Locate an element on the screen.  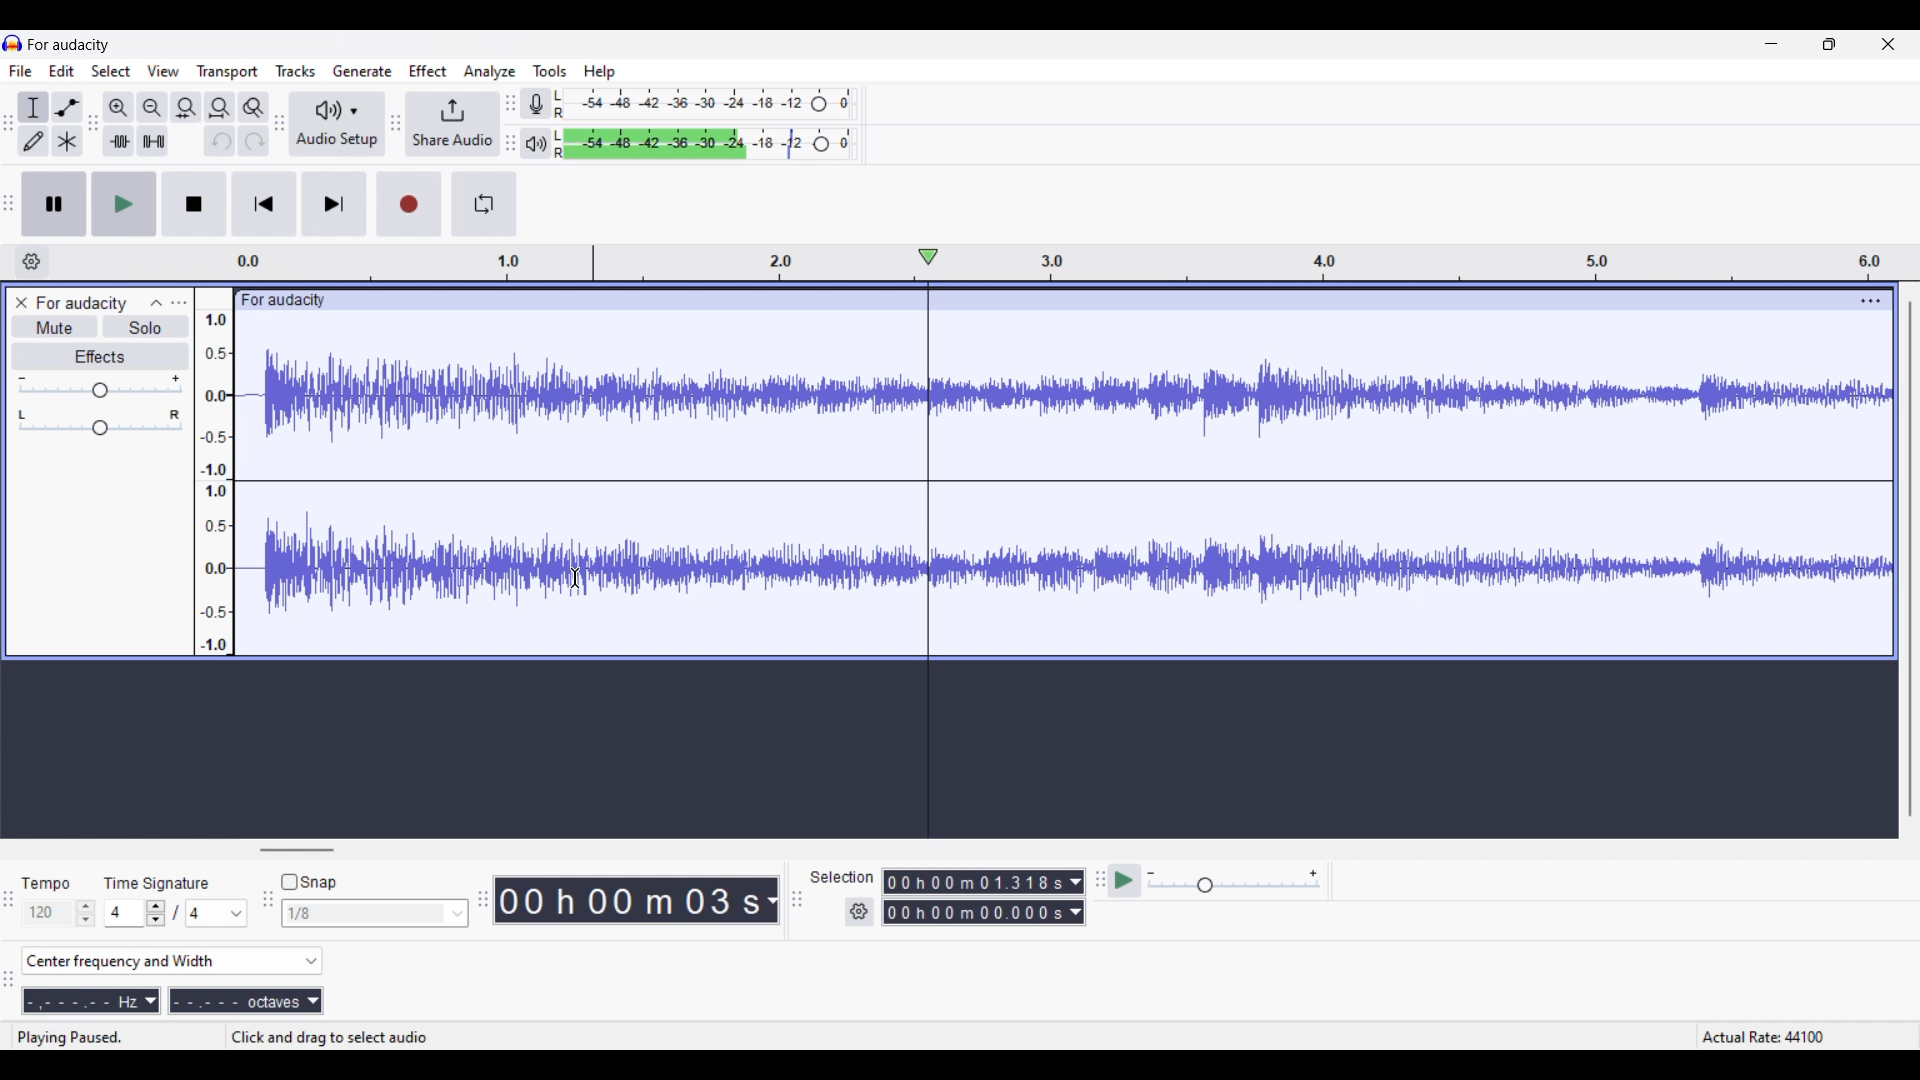
Zoom out is located at coordinates (152, 108).